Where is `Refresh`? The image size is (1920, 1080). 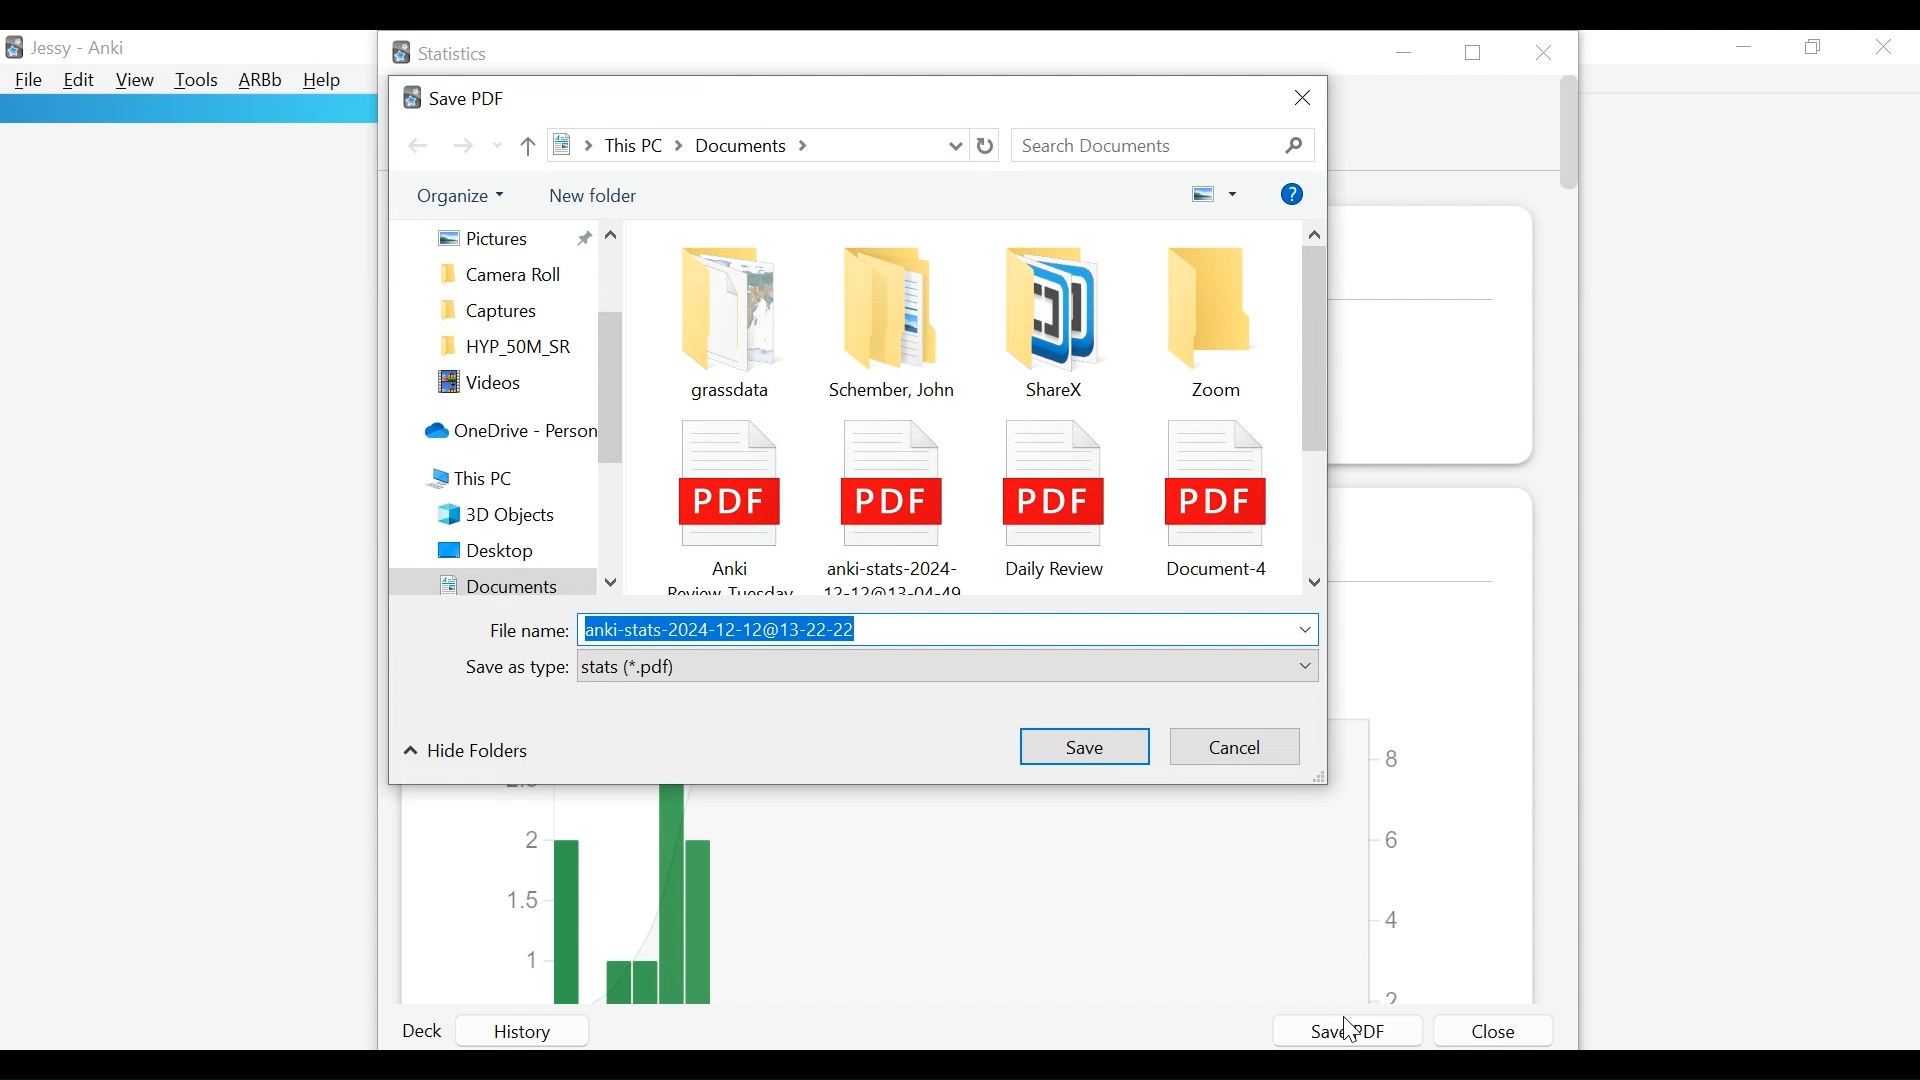
Refresh is located at coordinates (986, 146).